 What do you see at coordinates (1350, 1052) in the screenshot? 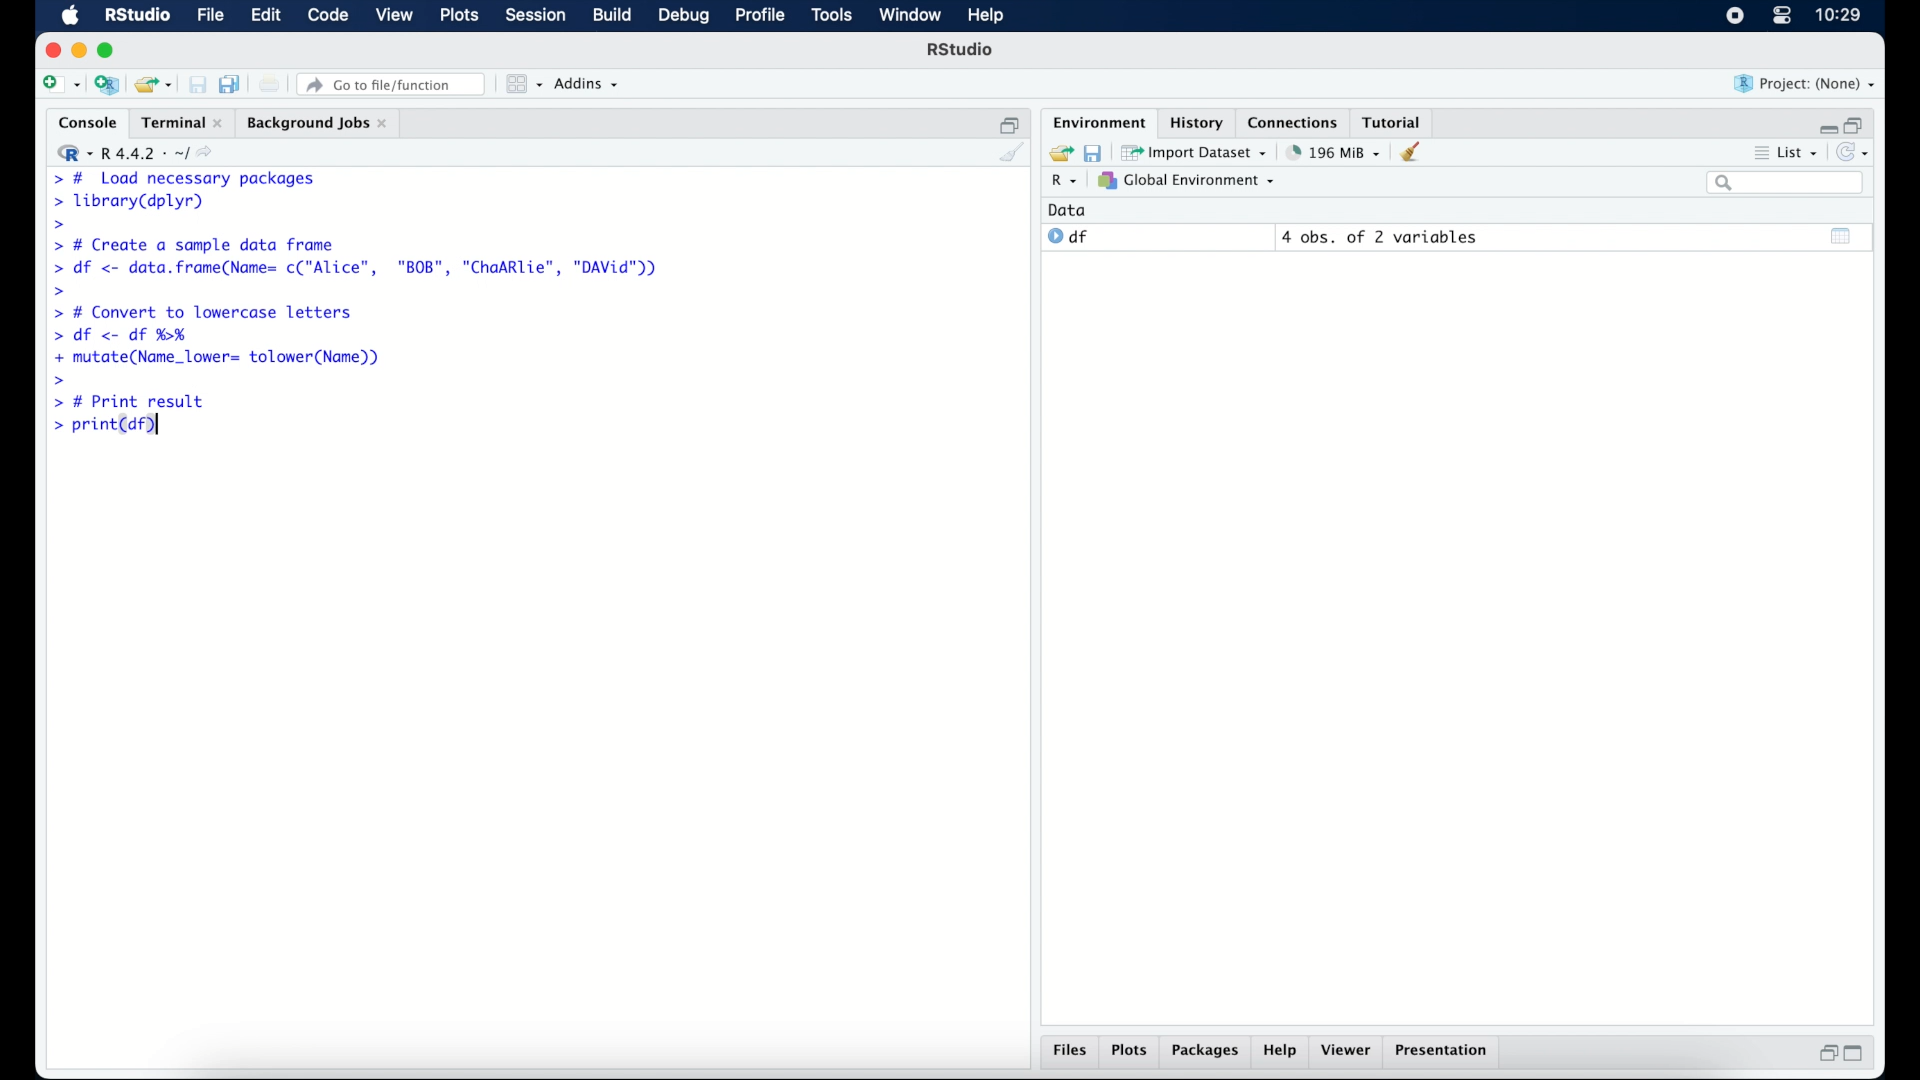
I see `viewer` at bounding box center [1350, 1052].